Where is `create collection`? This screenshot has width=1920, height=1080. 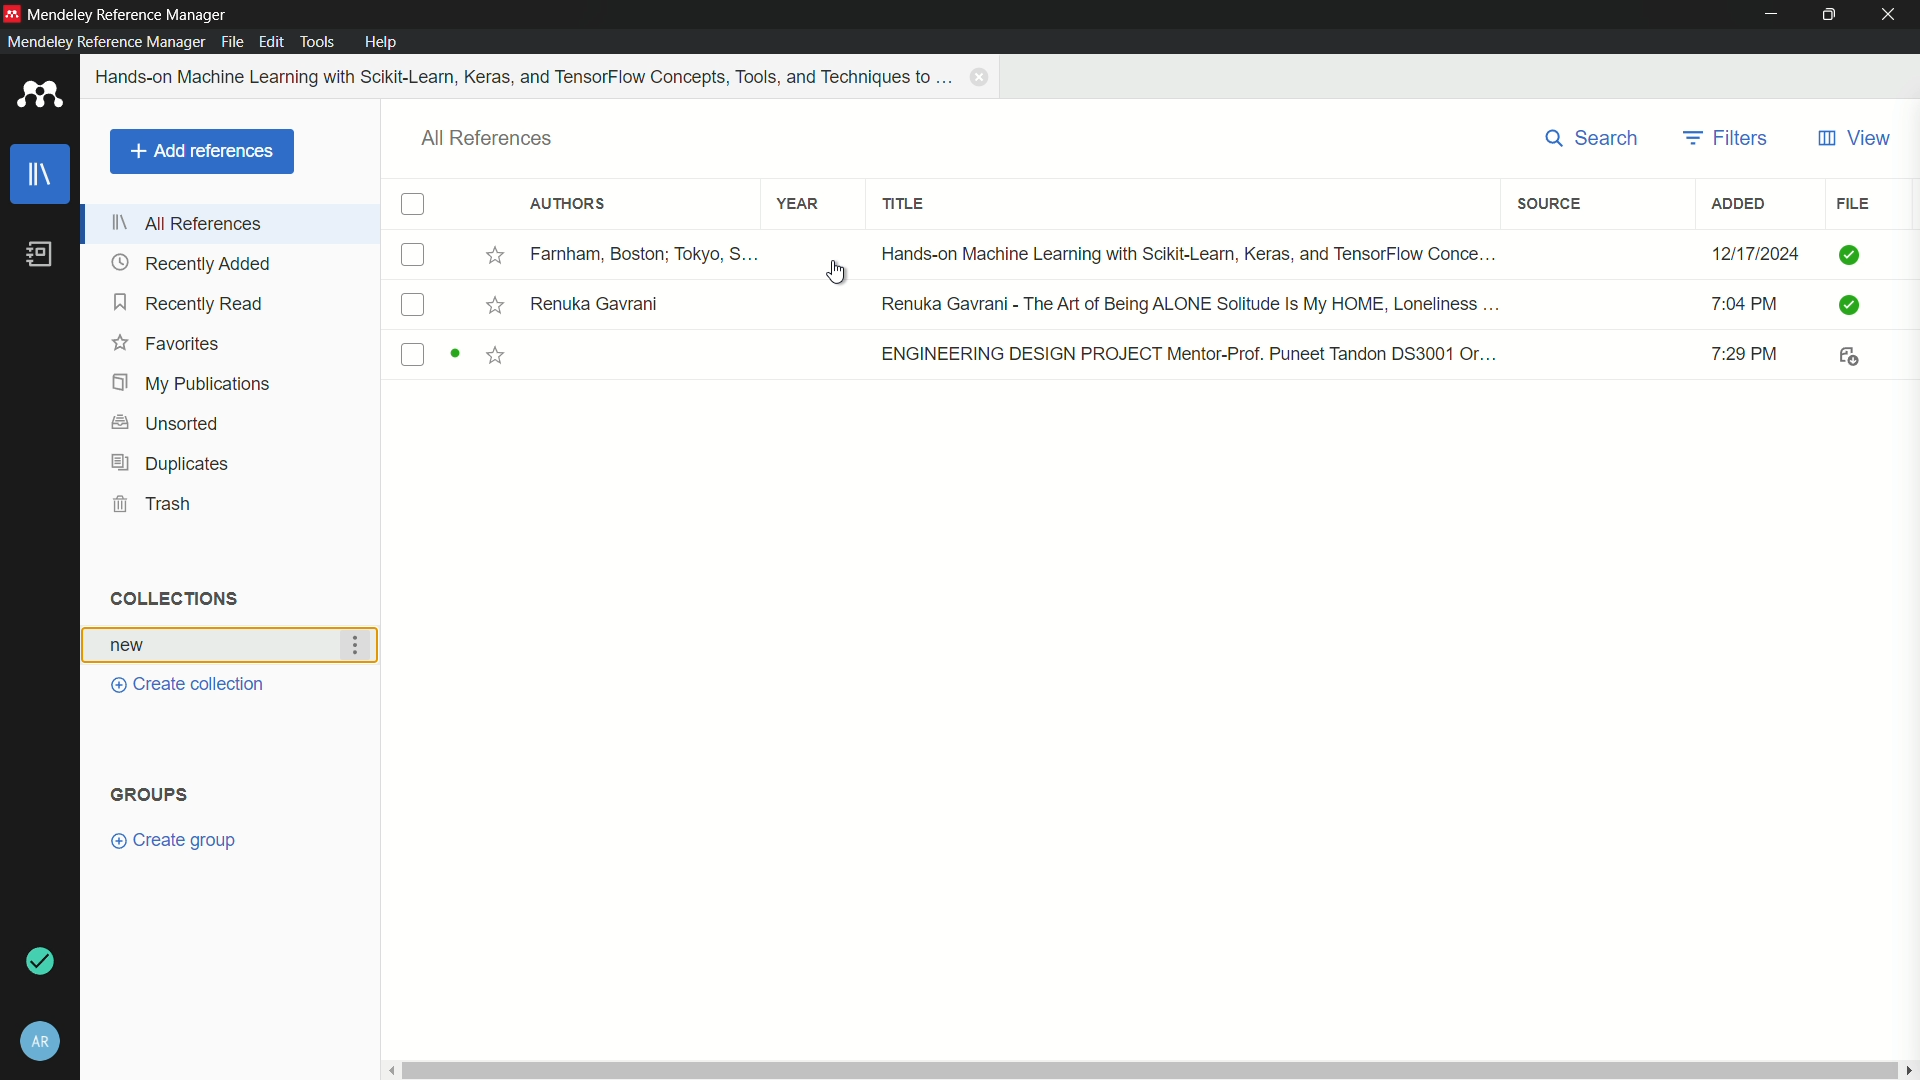
create collection is located at coordinates (182, 683).